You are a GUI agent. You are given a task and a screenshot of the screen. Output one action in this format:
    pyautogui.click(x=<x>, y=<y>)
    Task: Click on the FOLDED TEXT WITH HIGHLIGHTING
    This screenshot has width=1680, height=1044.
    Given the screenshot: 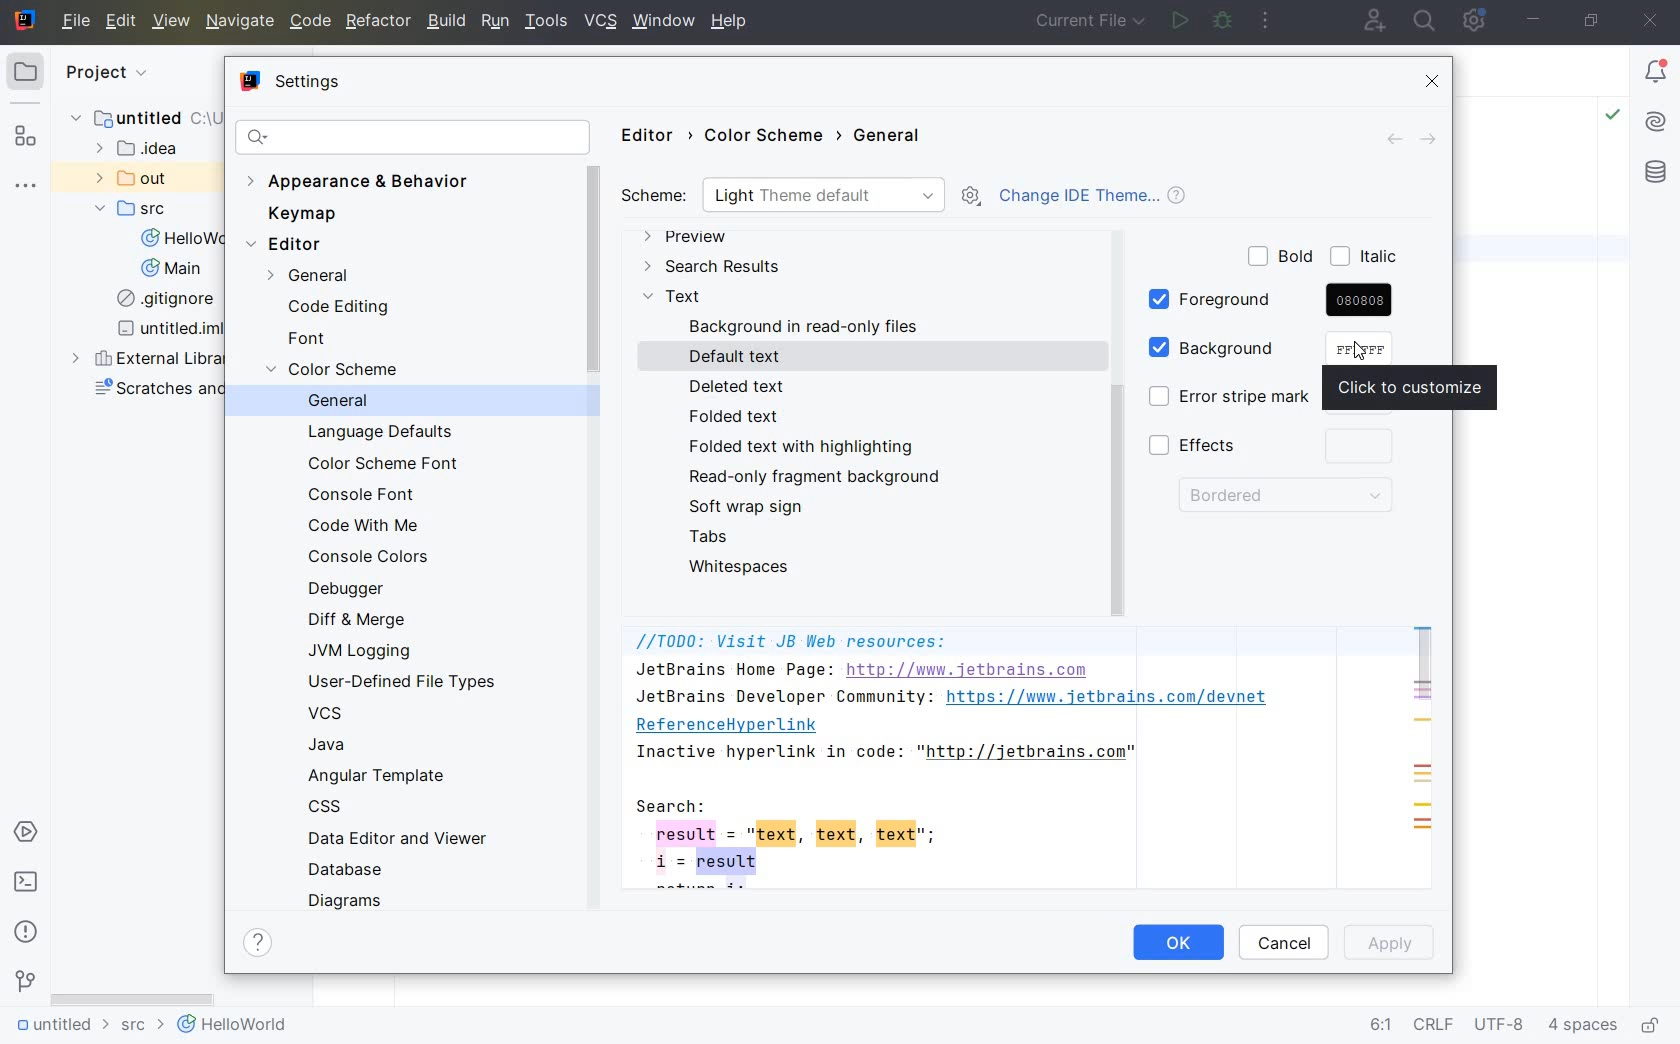 What is the action you would take?
    pyautogui.click(x=803, y=447)
    